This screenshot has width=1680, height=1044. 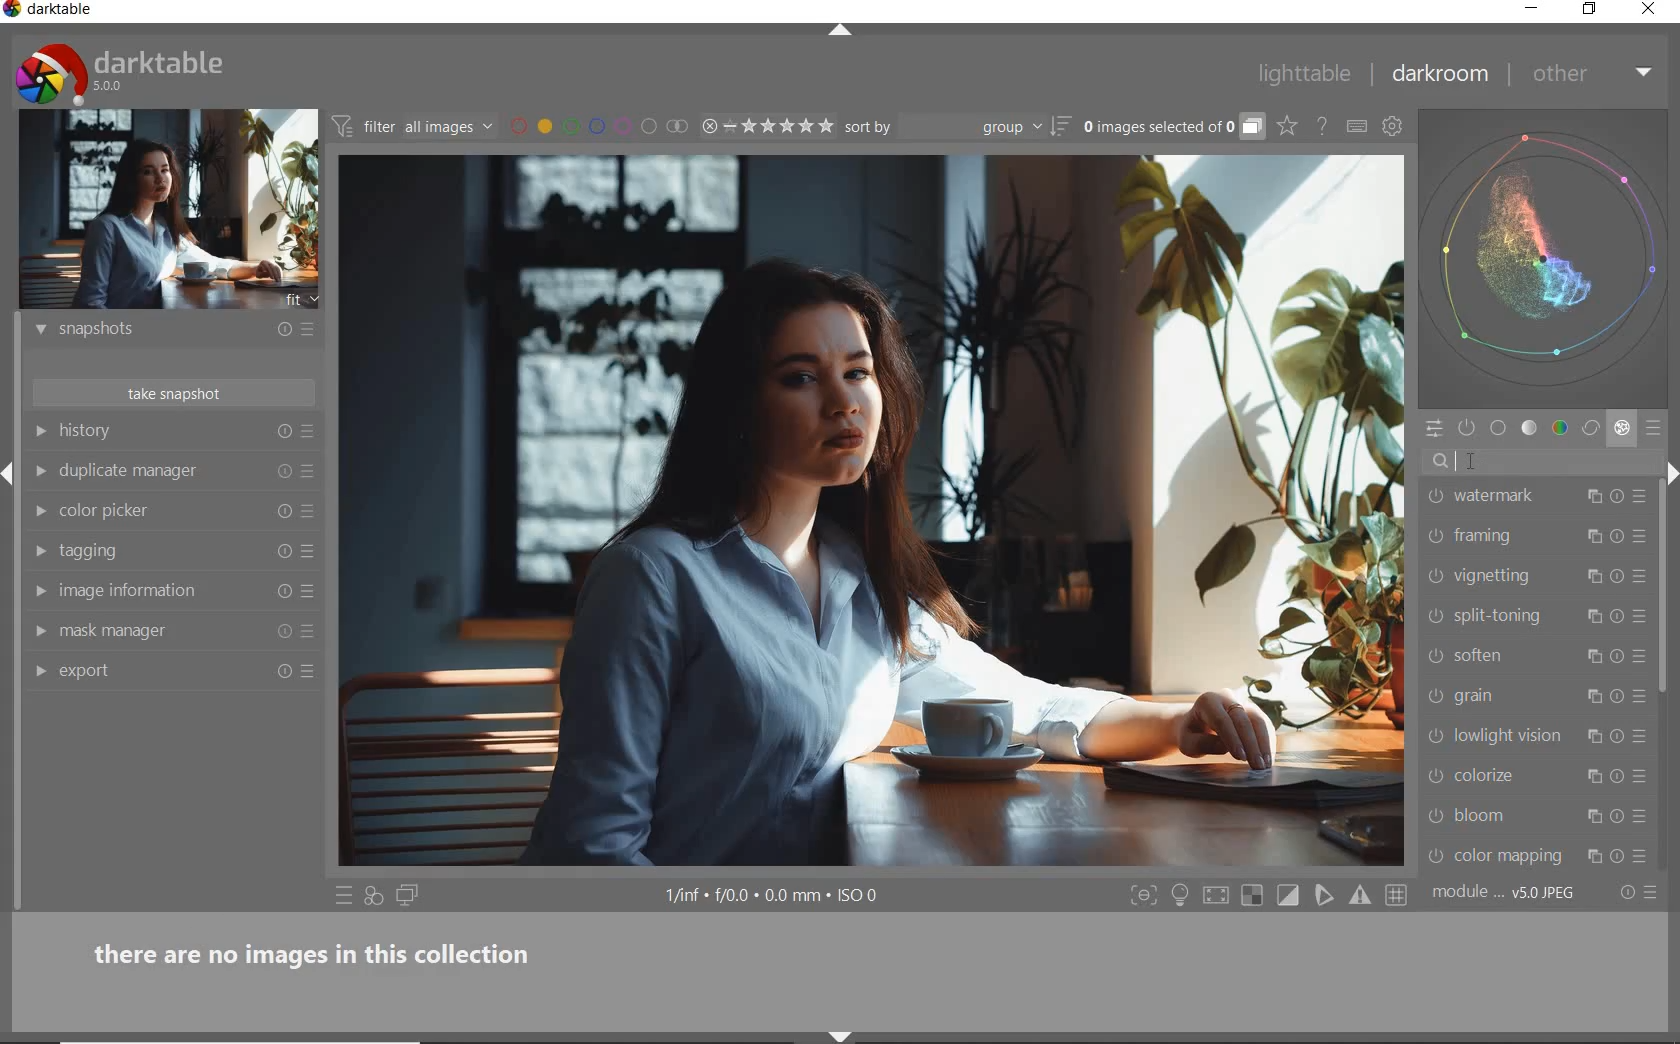 What do you see at coordinates (1507, 815) in the screenshot?
I see `bloom` at bounding box center [1507, 815].